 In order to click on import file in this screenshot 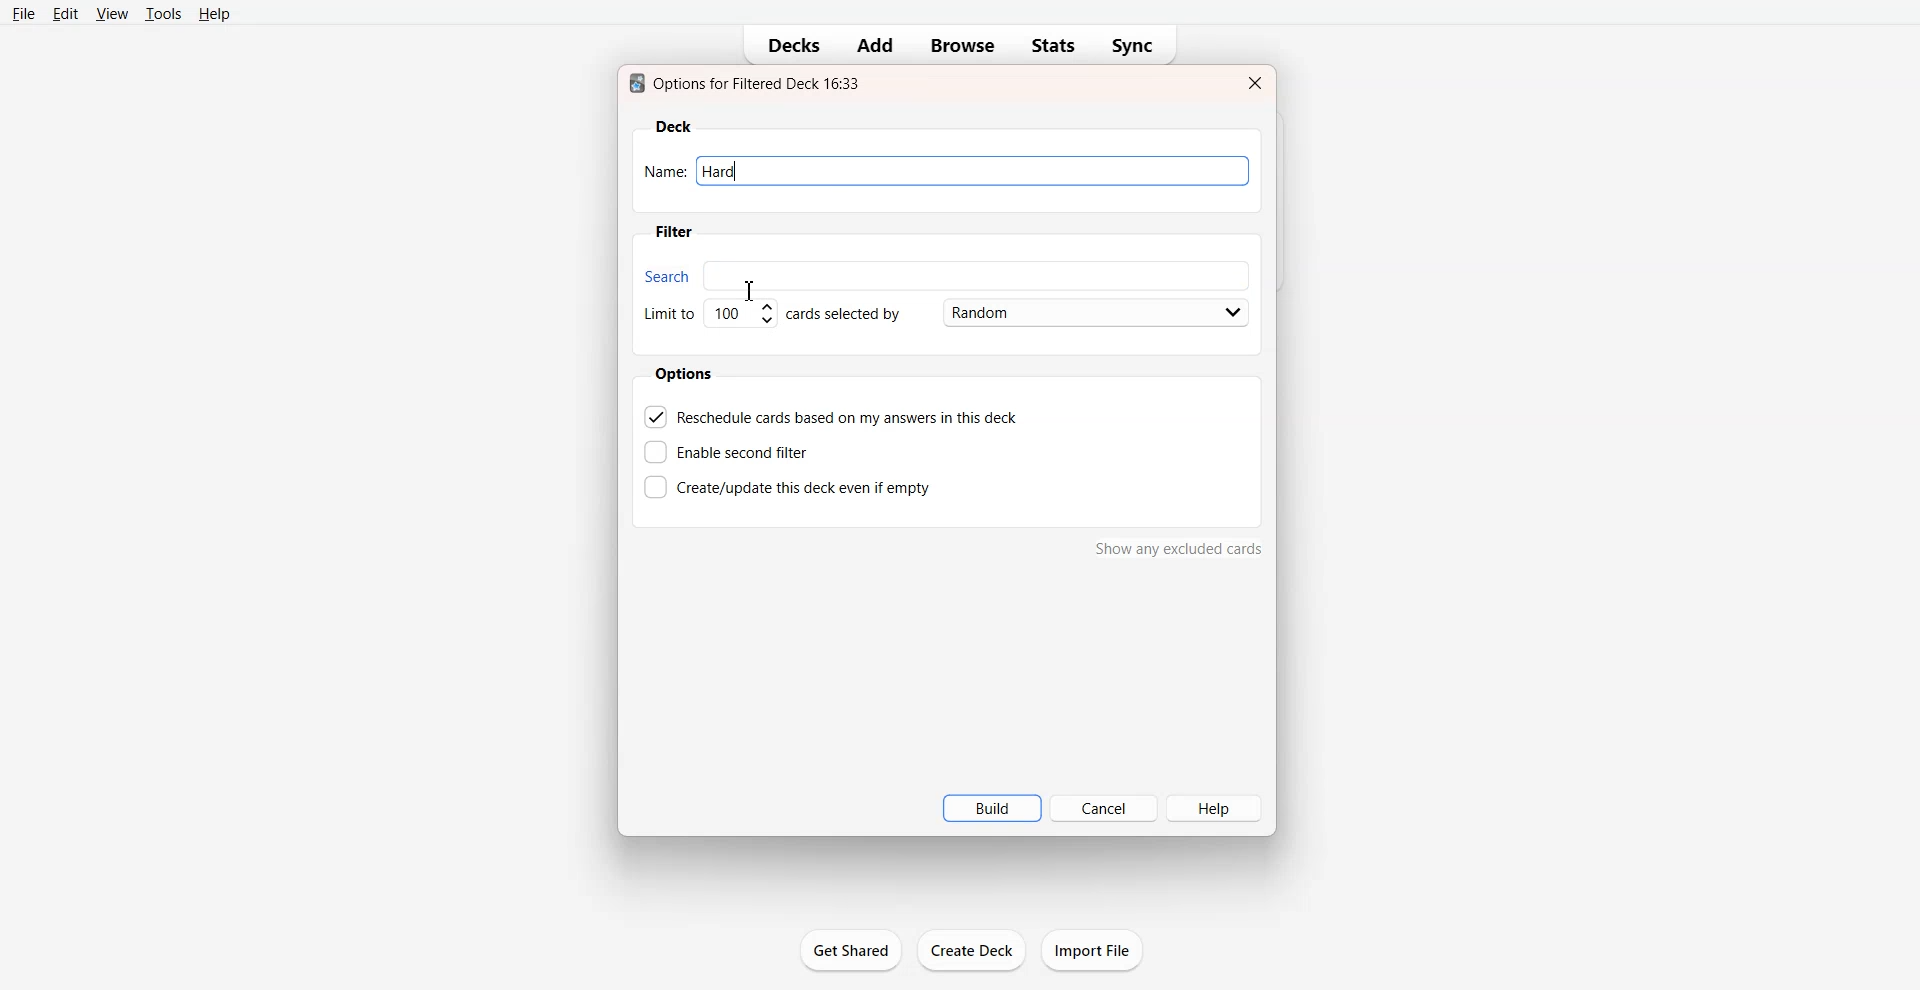, I will do `click(1100, 949)`.